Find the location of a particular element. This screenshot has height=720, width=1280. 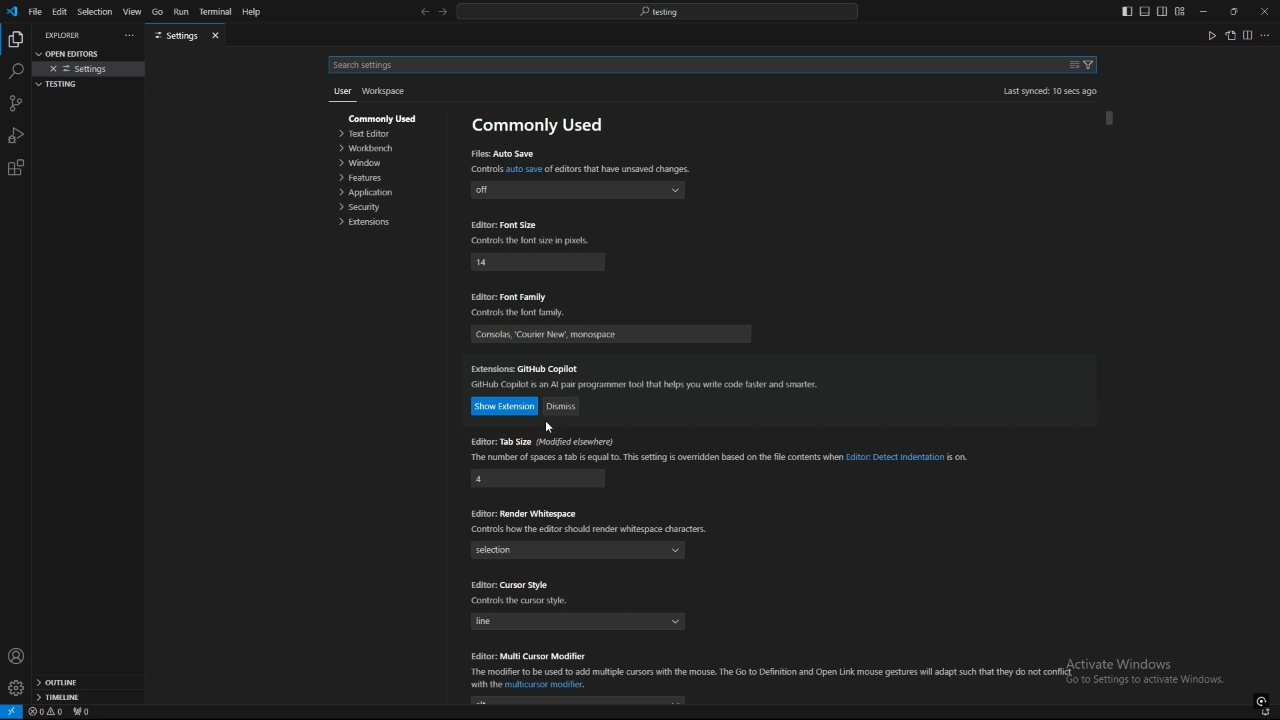

split editor right is located at coordinates (1248, 35).